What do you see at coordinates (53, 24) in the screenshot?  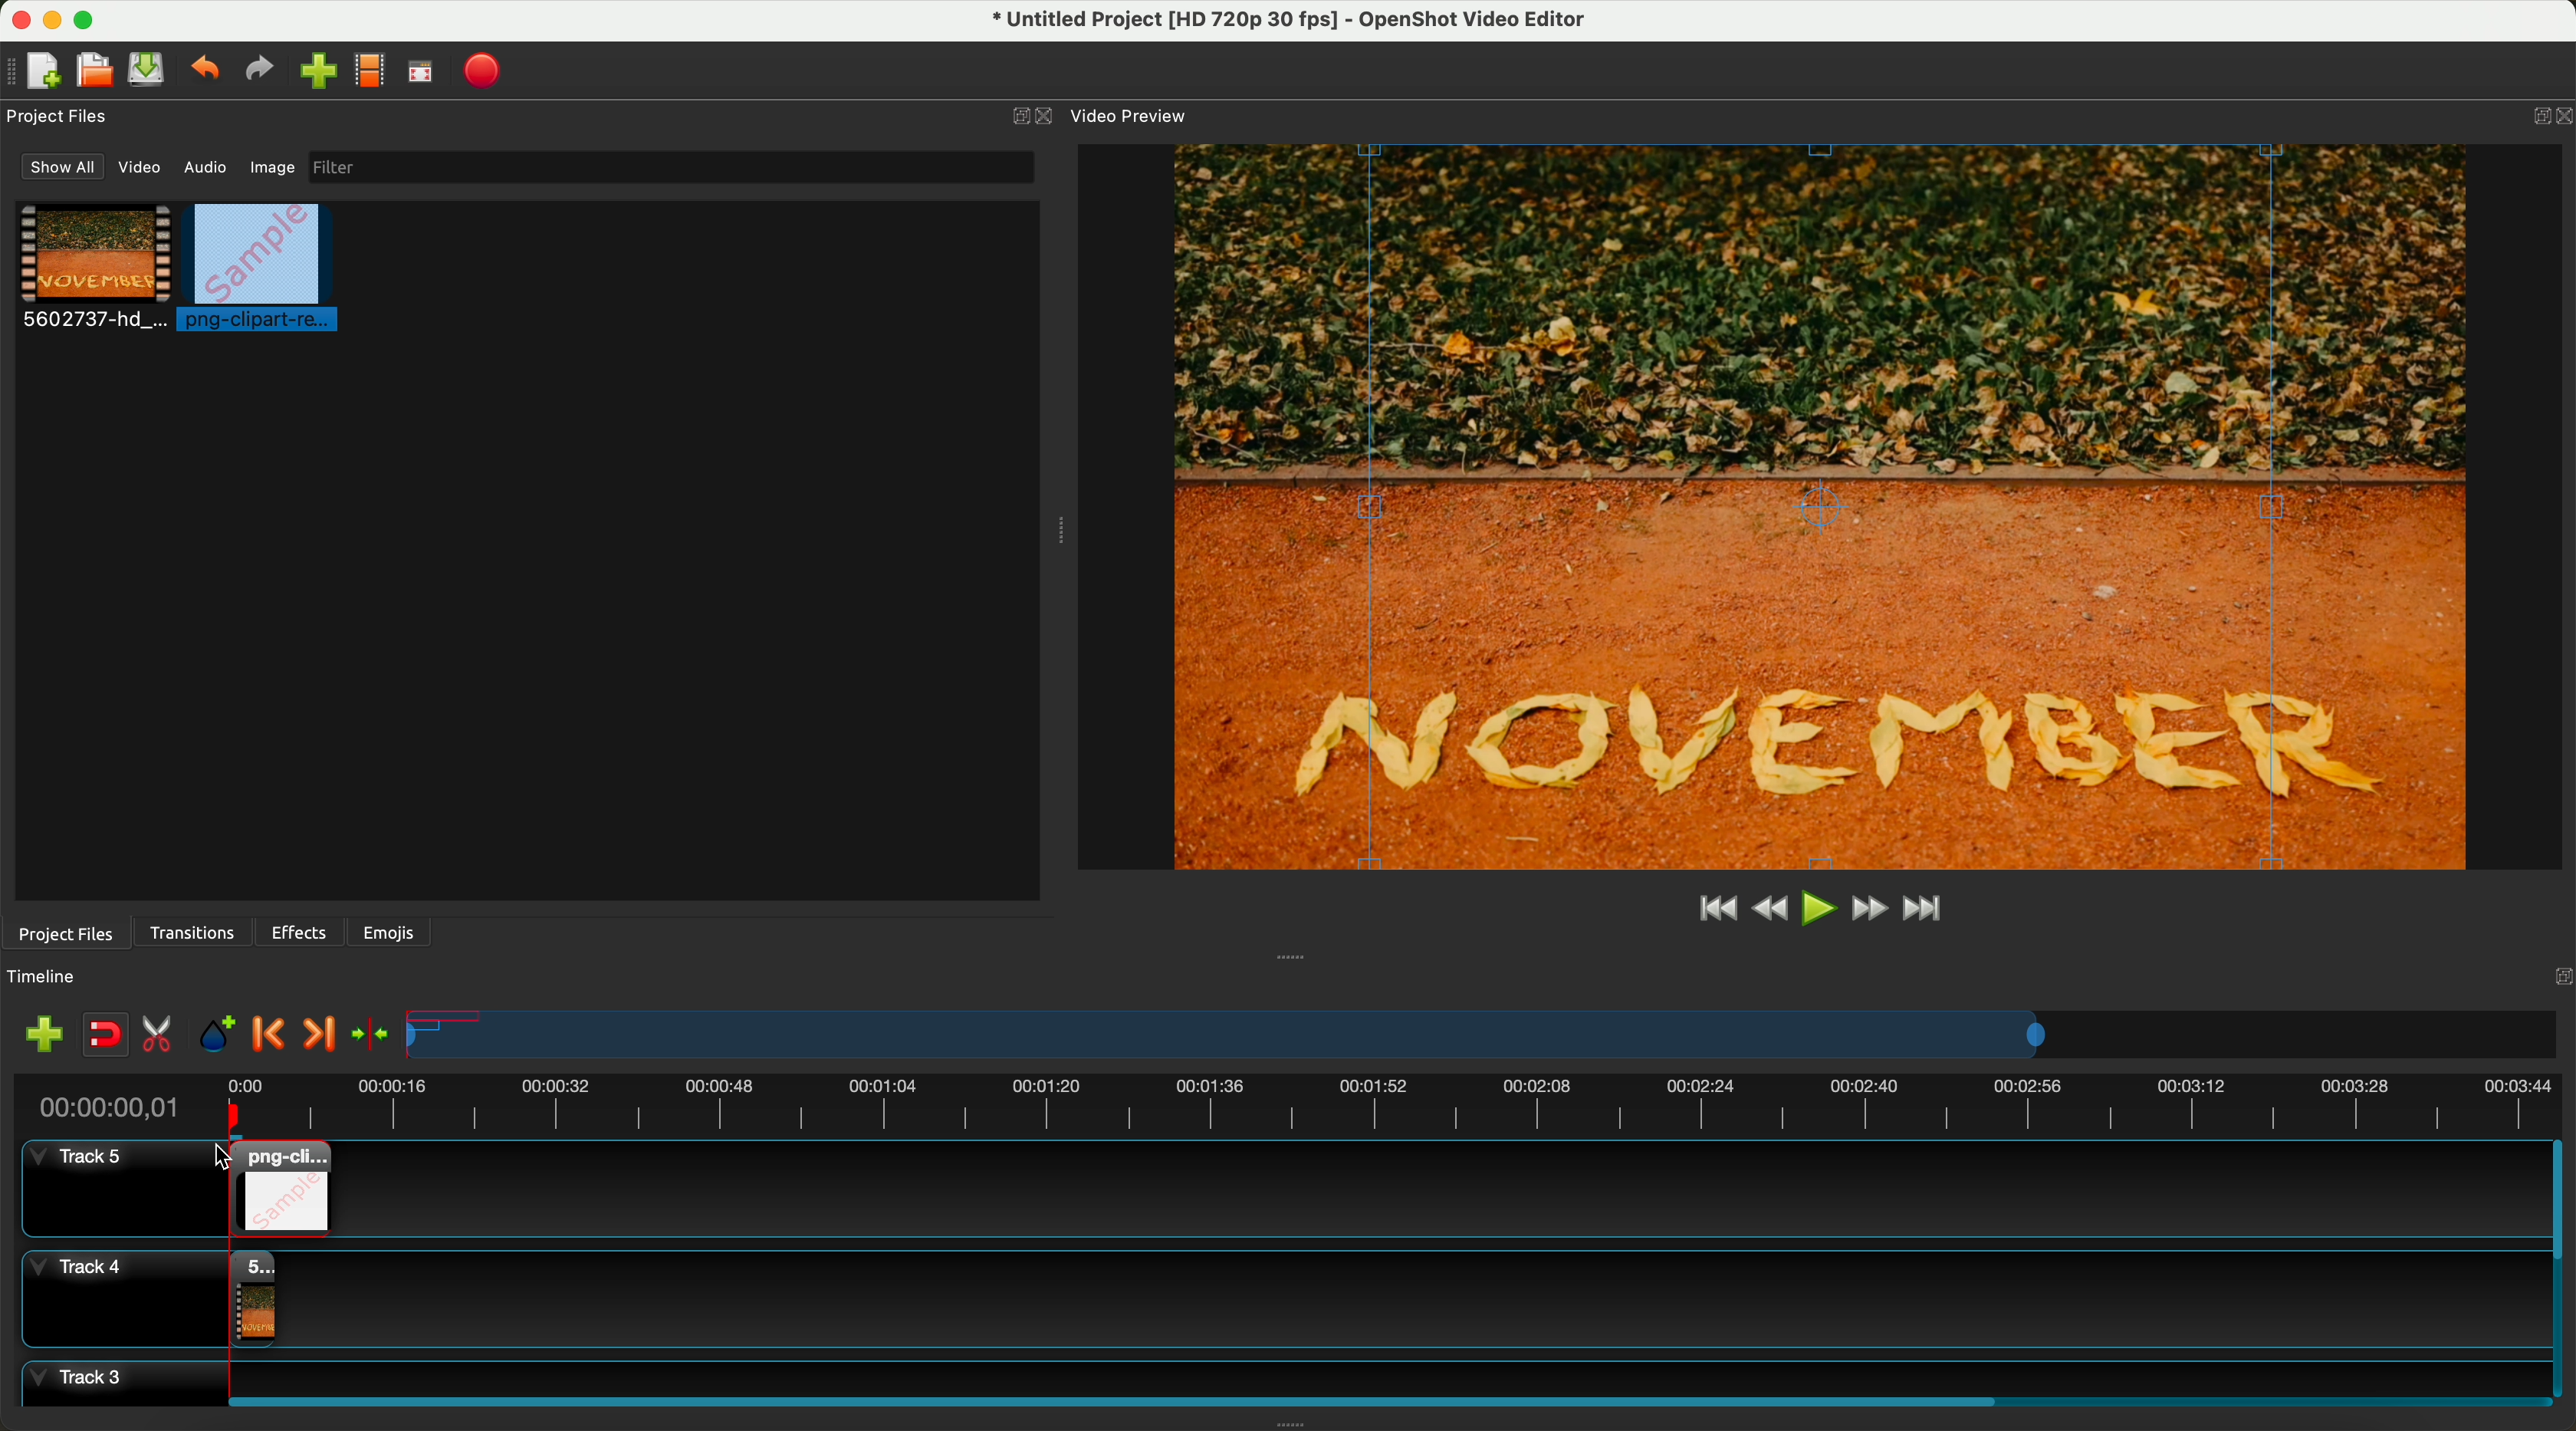 I see `minimize` at bounding box center [53, 24].